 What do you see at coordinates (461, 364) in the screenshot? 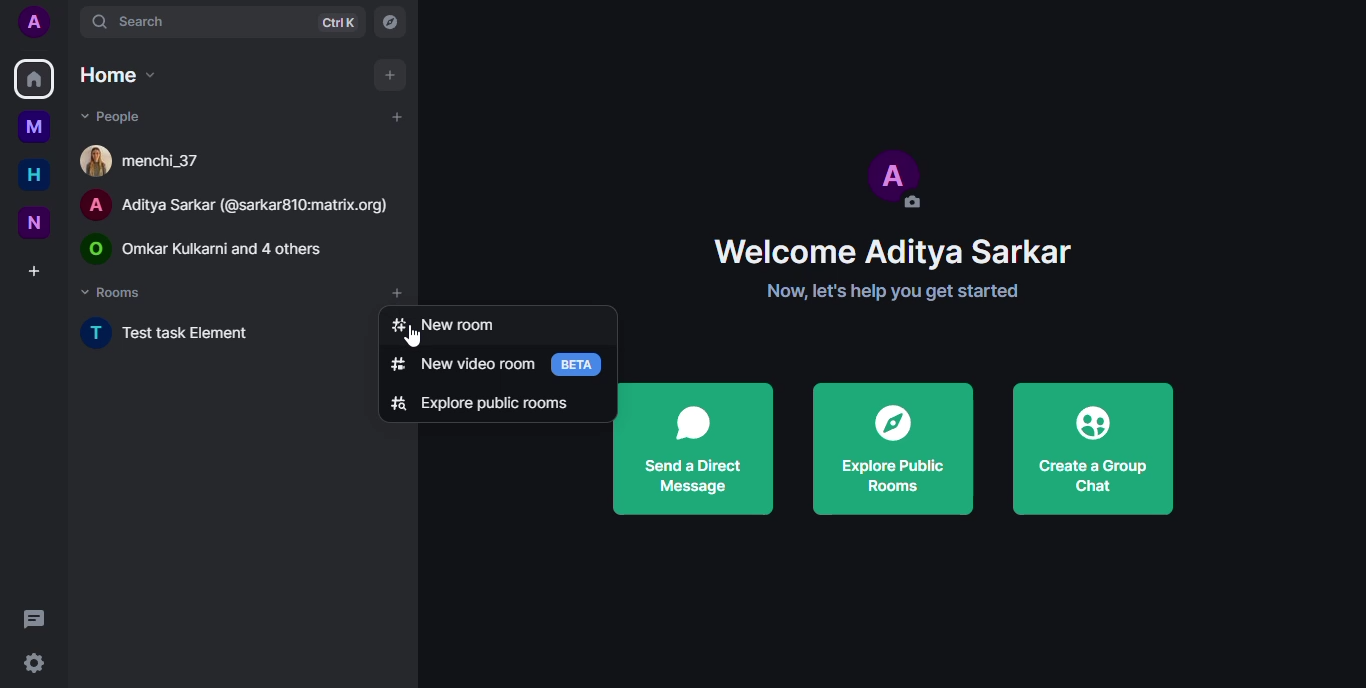
I see `new video room` at bounding box center [461, 364].